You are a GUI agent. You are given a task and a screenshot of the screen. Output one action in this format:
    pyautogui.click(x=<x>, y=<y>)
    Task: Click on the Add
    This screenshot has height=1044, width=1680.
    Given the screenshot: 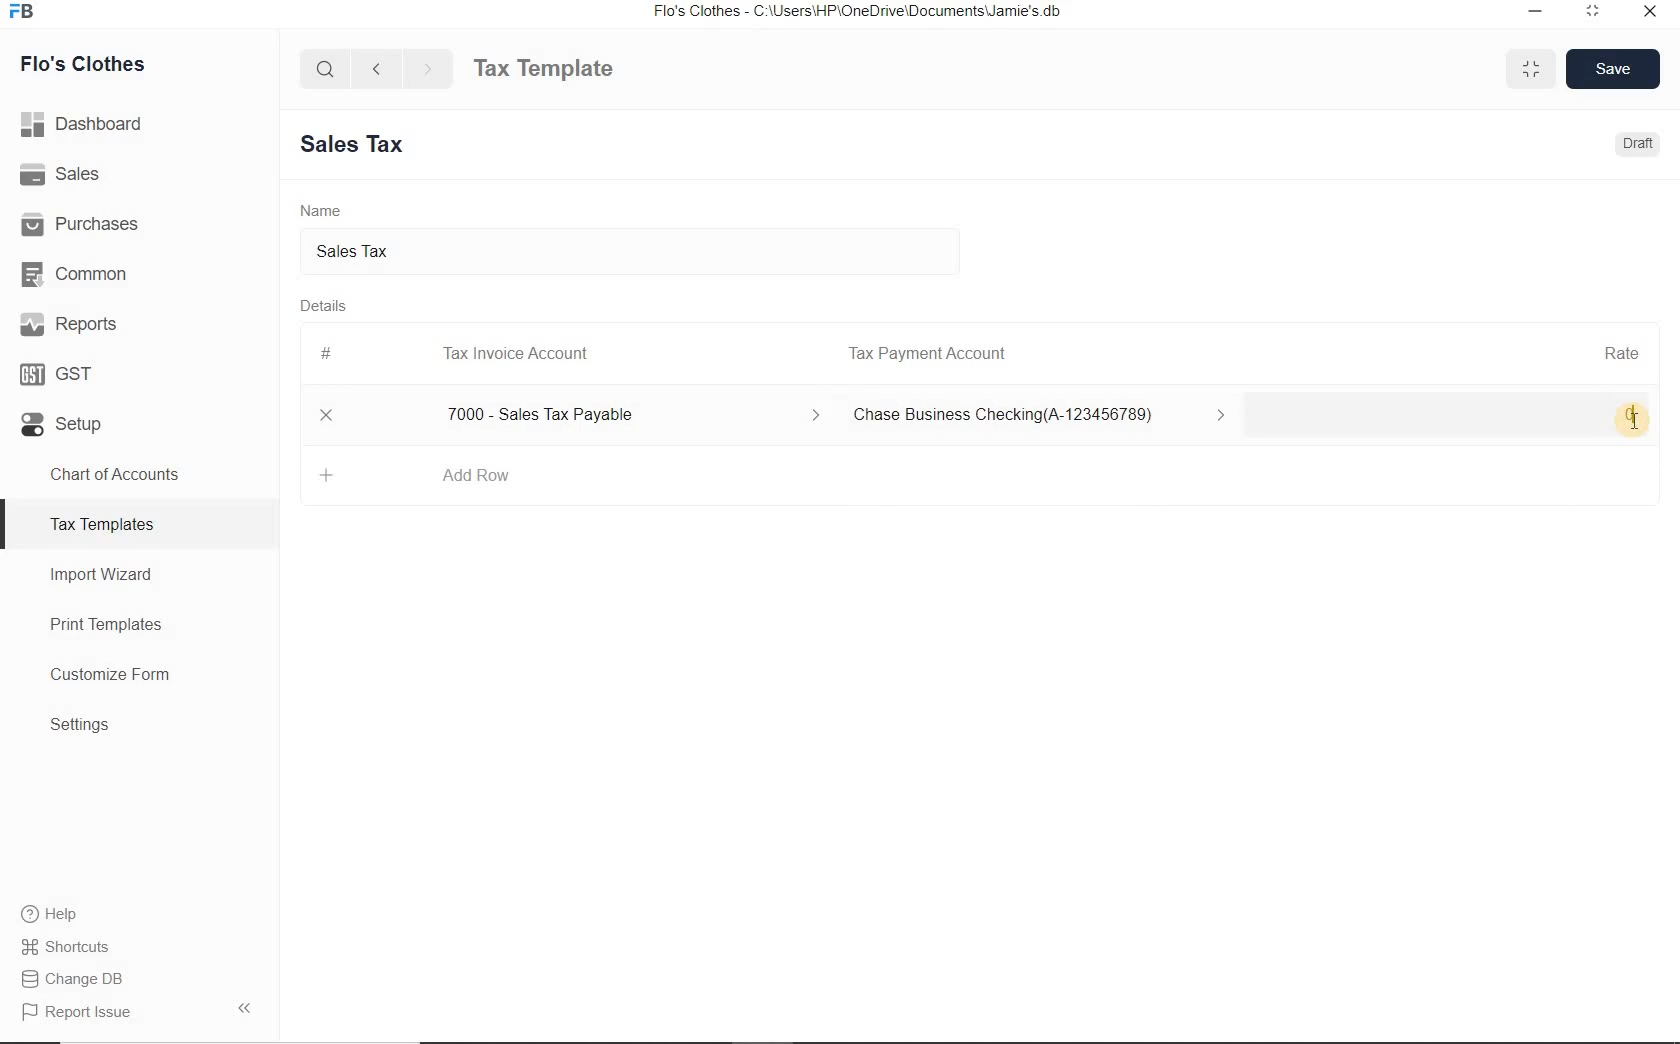 What is the action you would take?
    pyautogui.click(x=328, y=475)
    